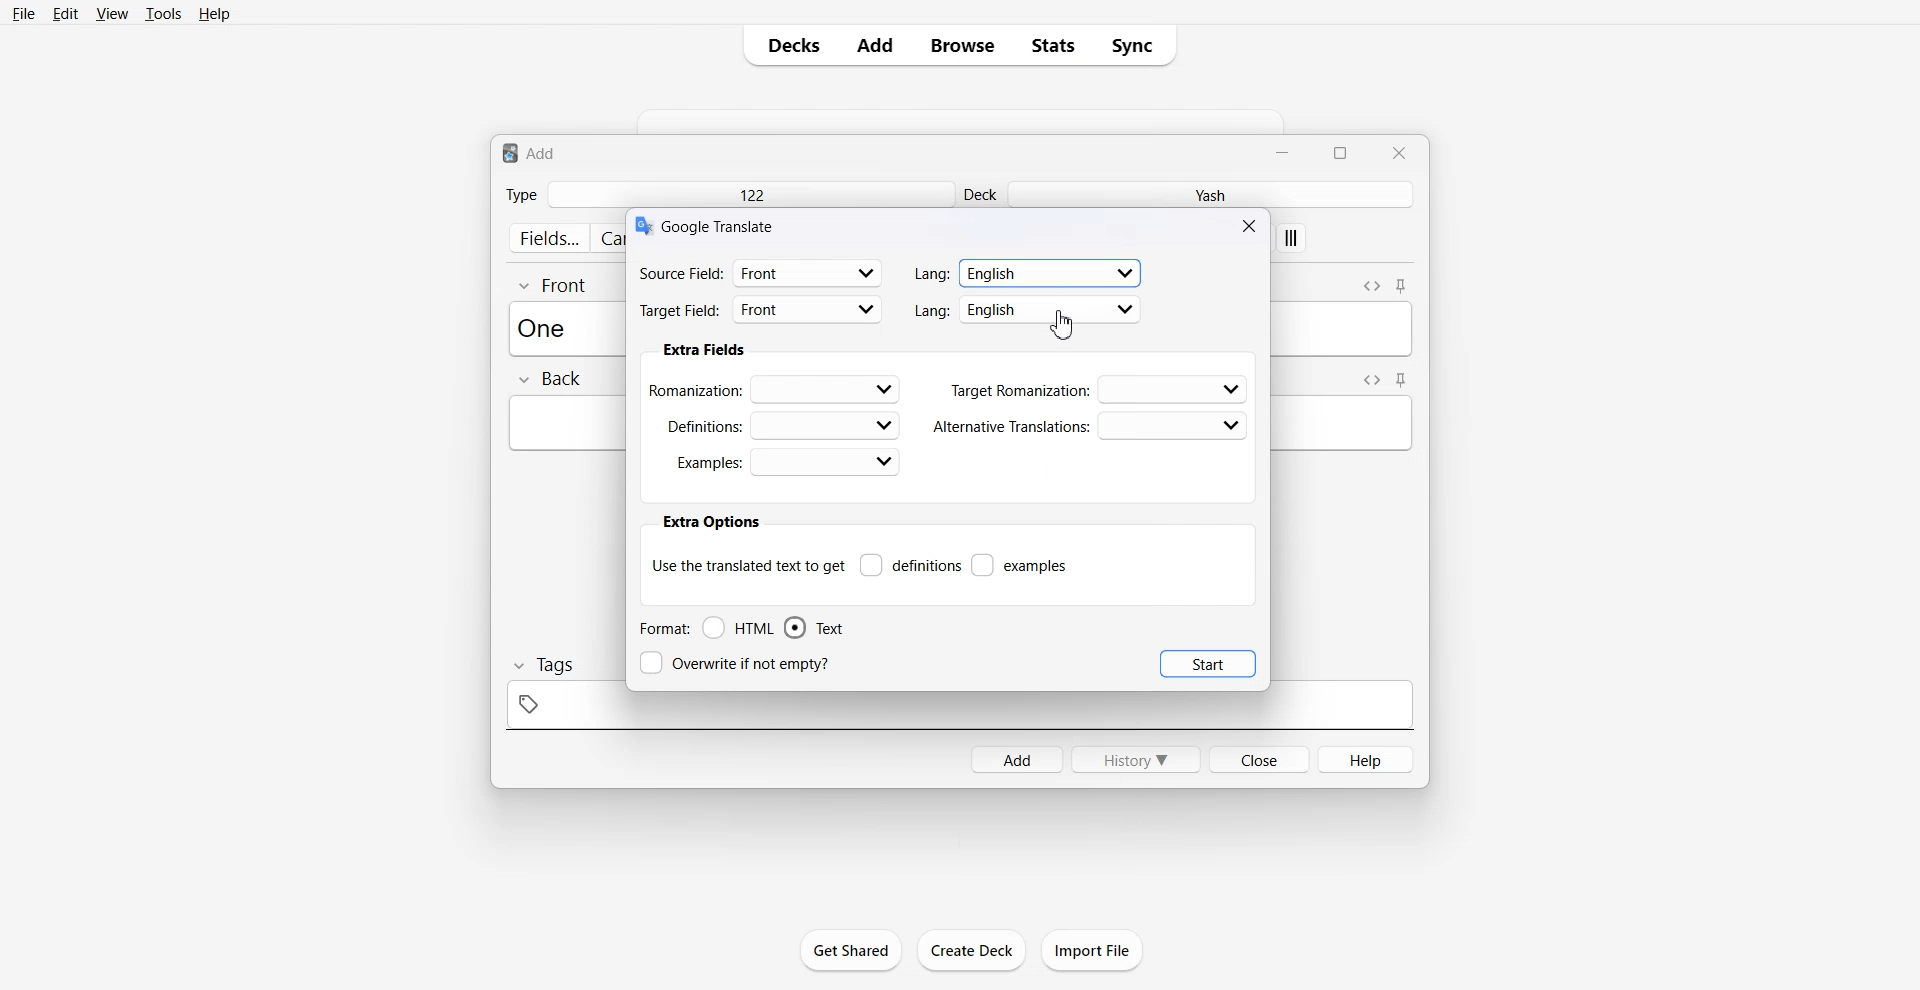 The width and height of the screenshot is (1920, 990). Describe the element at coordinates (971, 950) in the screenshot. I see `Create Deck` at that location.